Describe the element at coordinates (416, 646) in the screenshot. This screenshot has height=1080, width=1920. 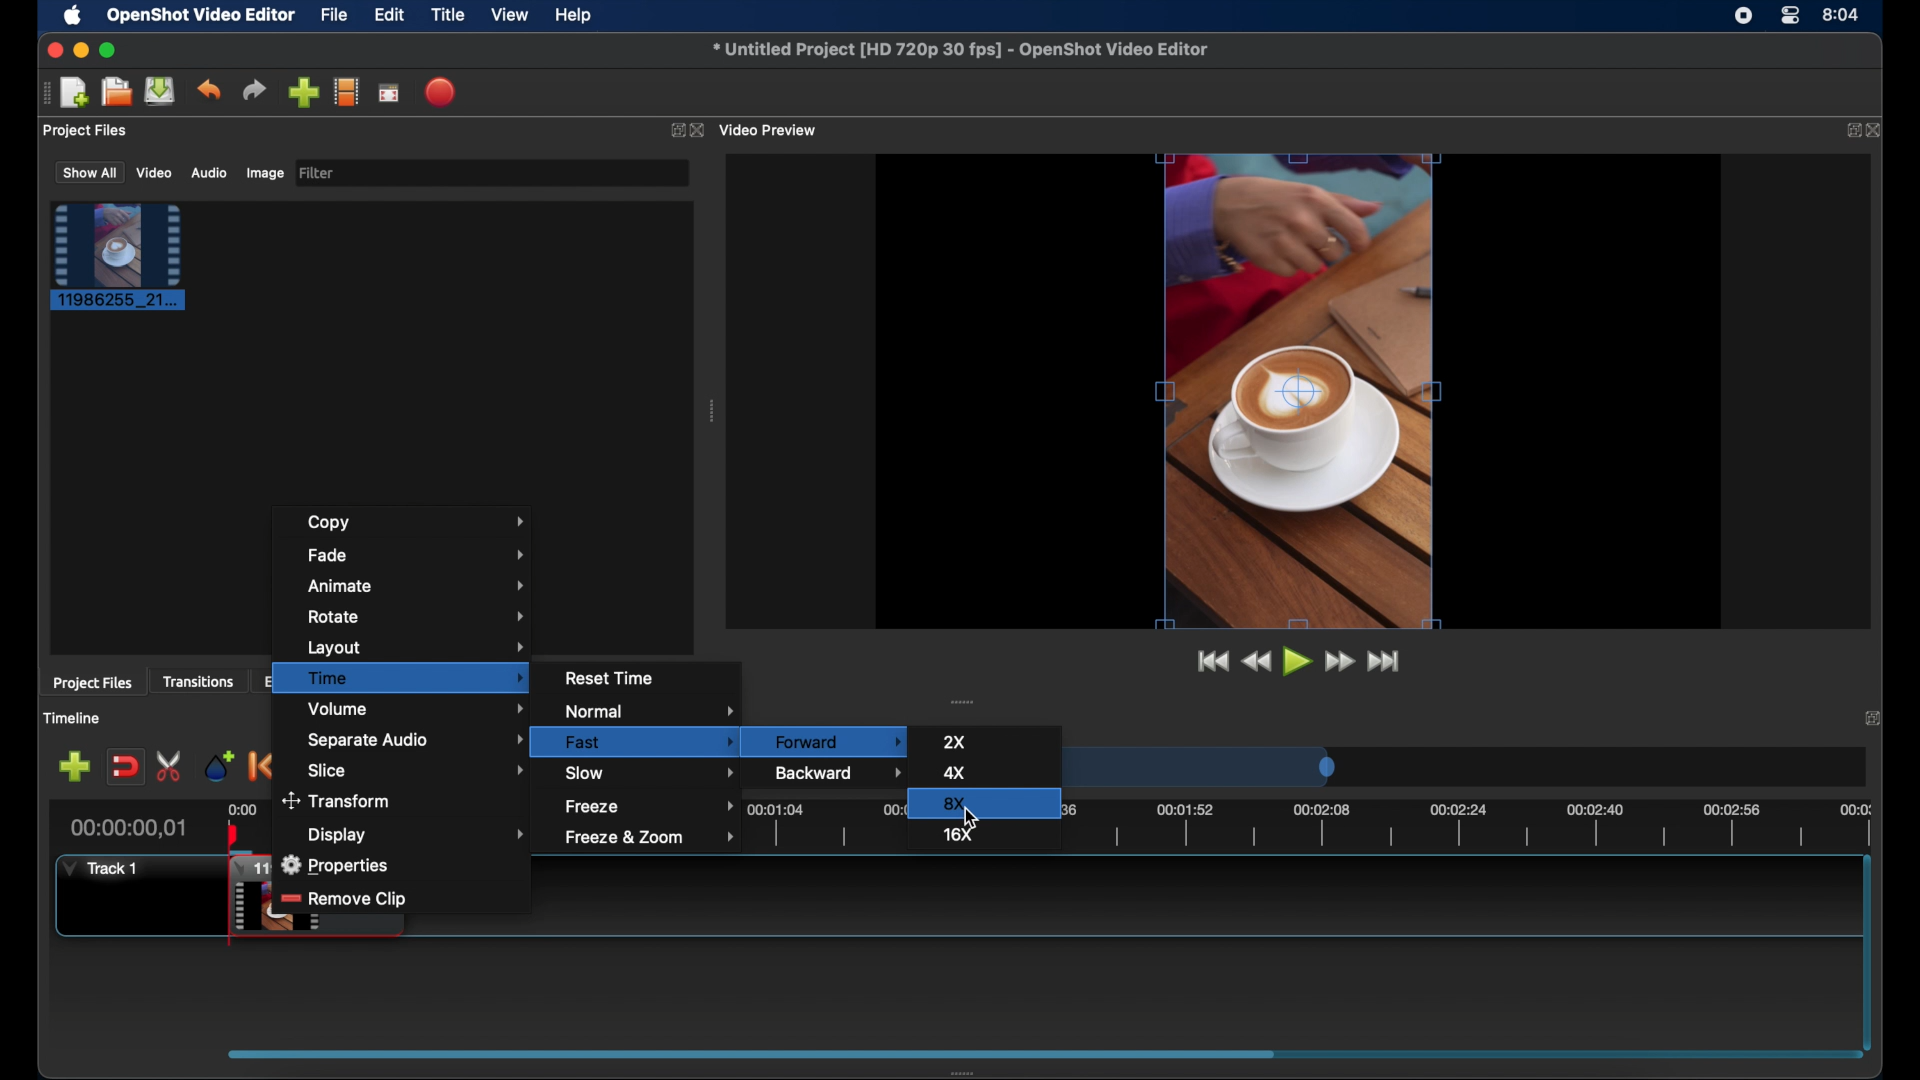
I see `layoutmenu` at that location.